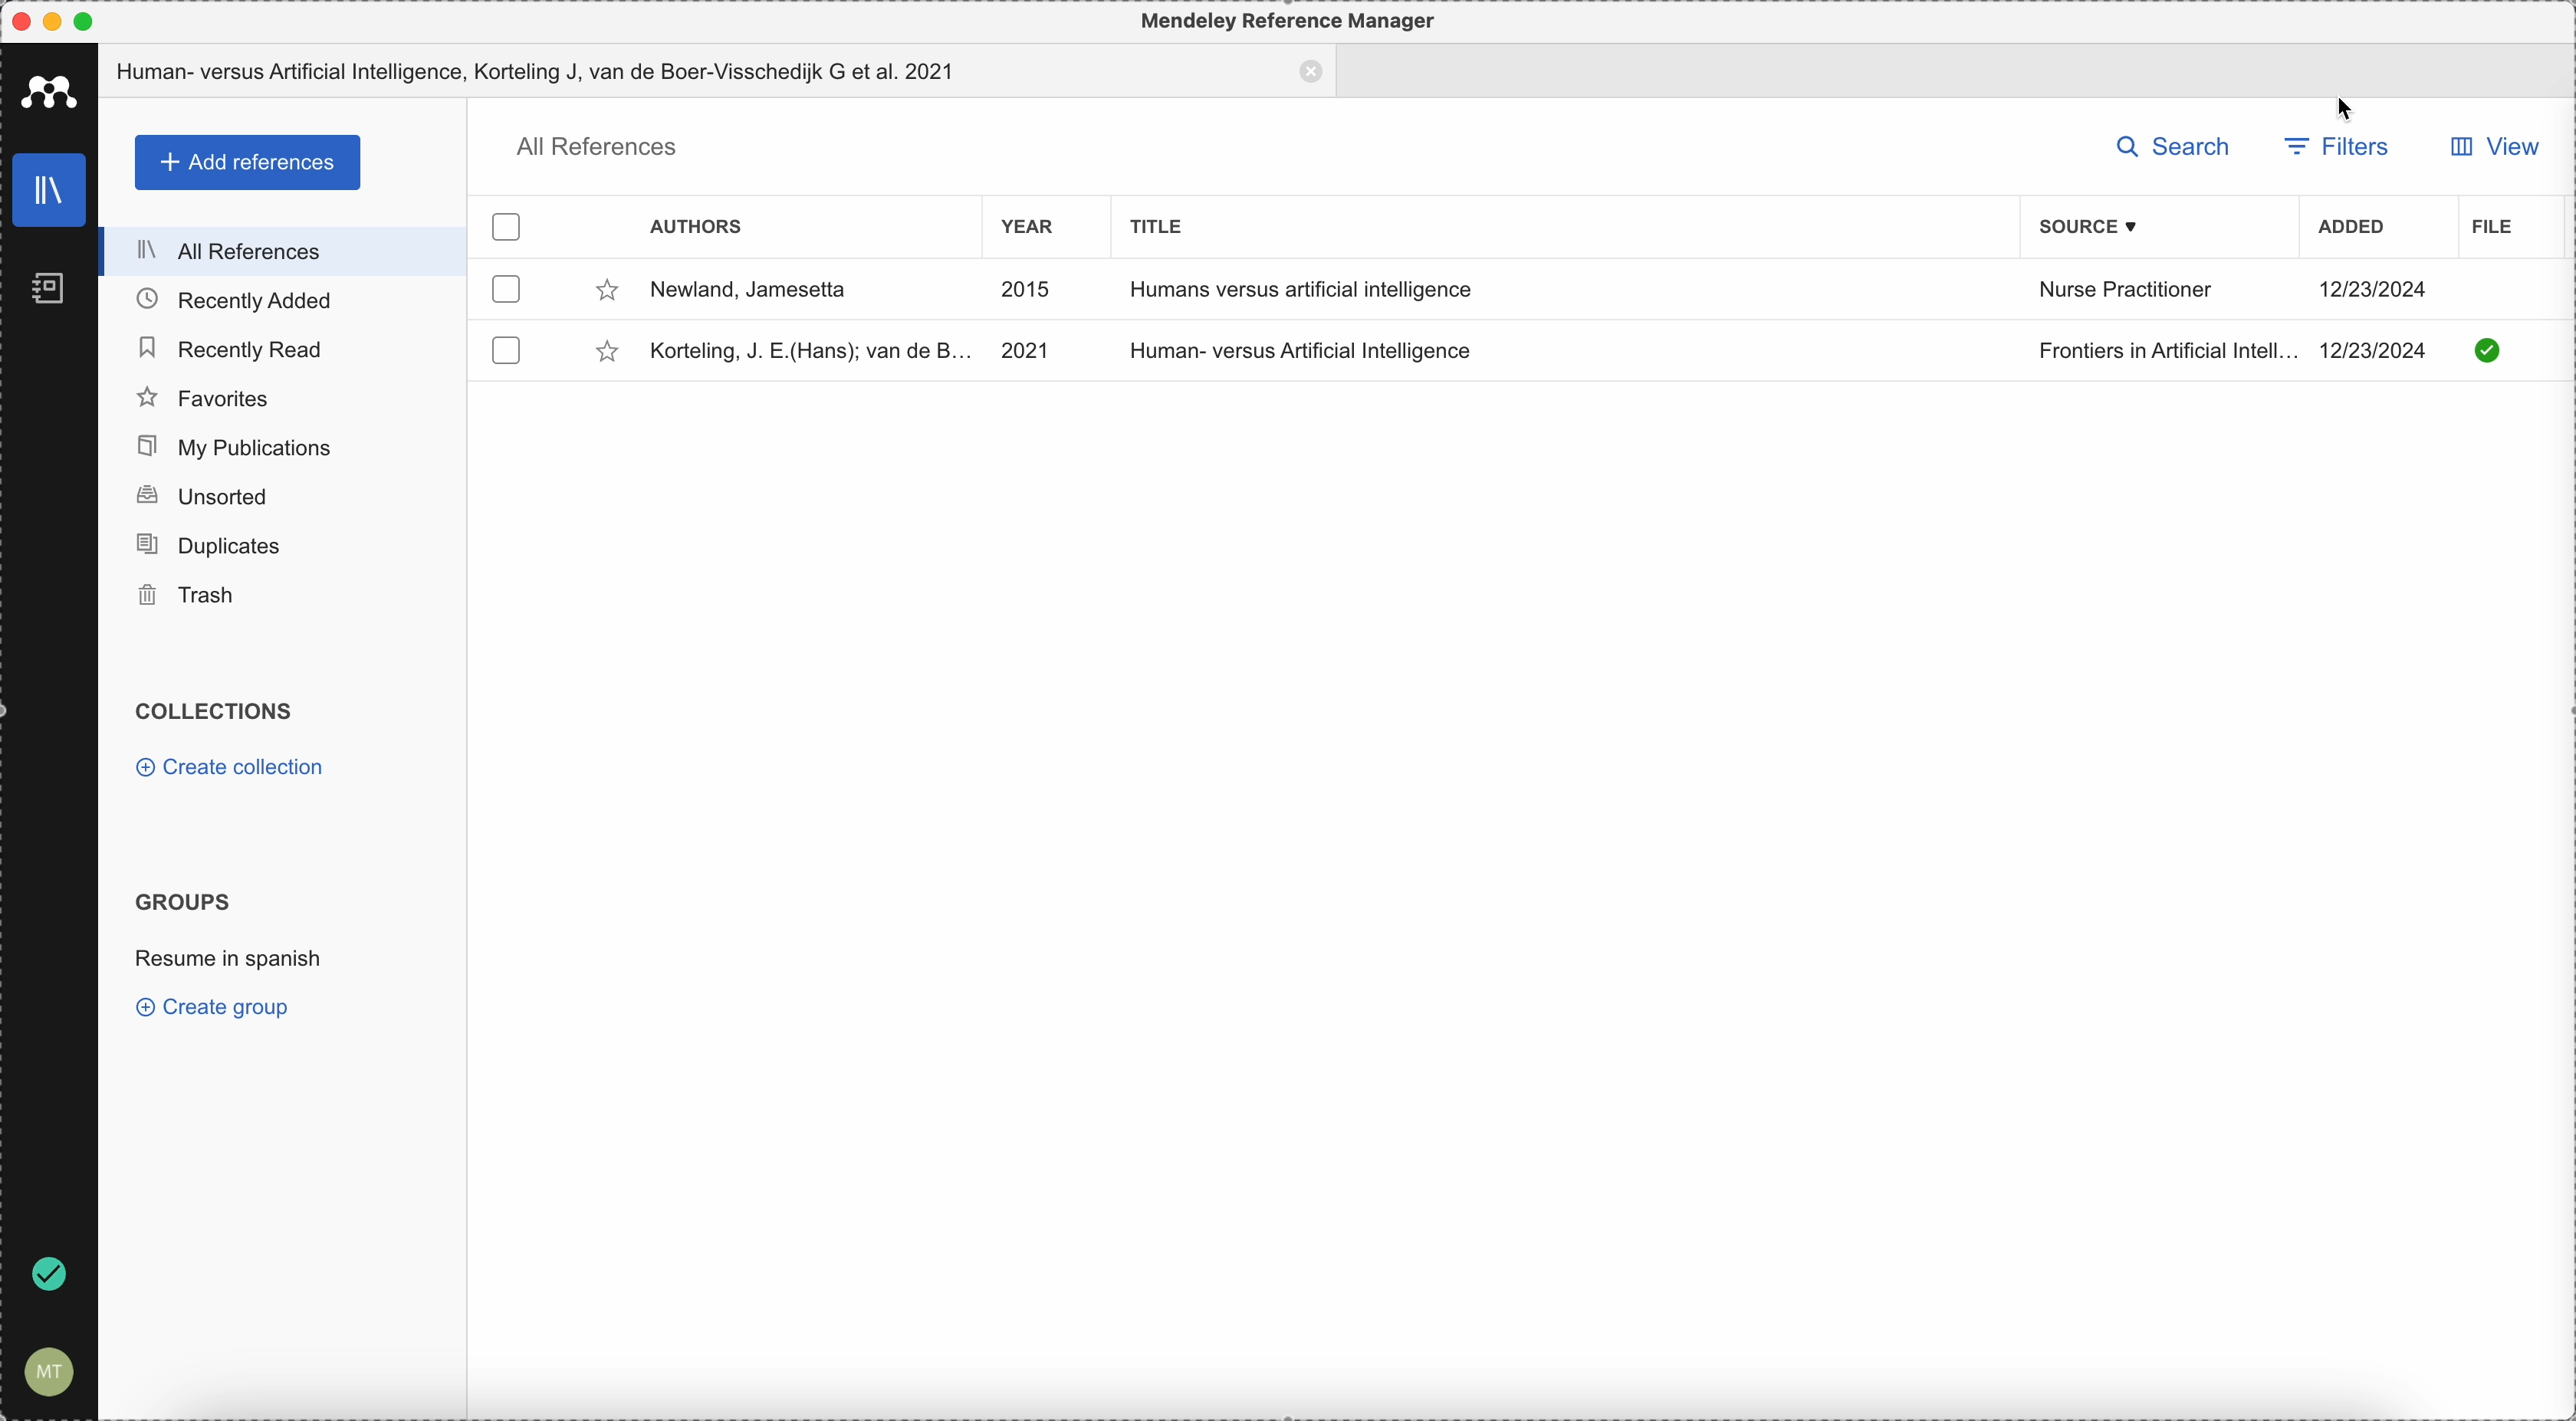 The height and width of the screenshot is (1421, 2576). Describe the element at coordinates (1027, 290) in the screenshot. I see `2015` at that location.